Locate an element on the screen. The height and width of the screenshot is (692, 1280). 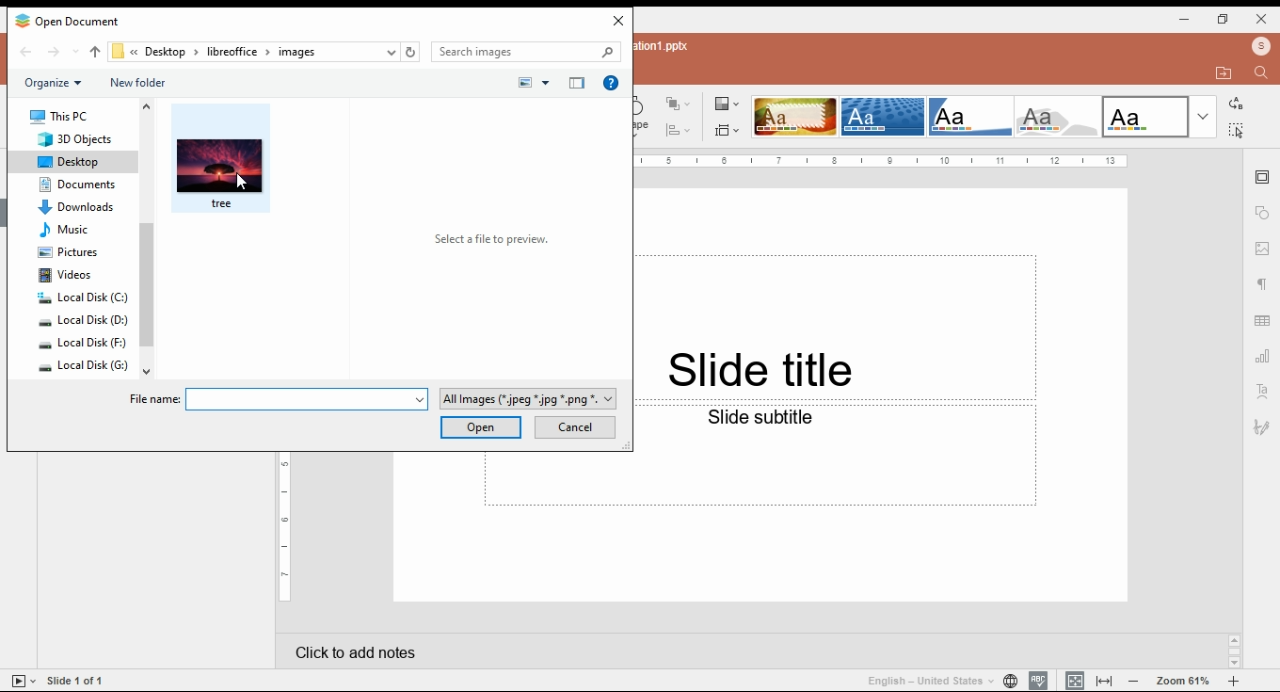
change view is located at coordinates (532, 83).